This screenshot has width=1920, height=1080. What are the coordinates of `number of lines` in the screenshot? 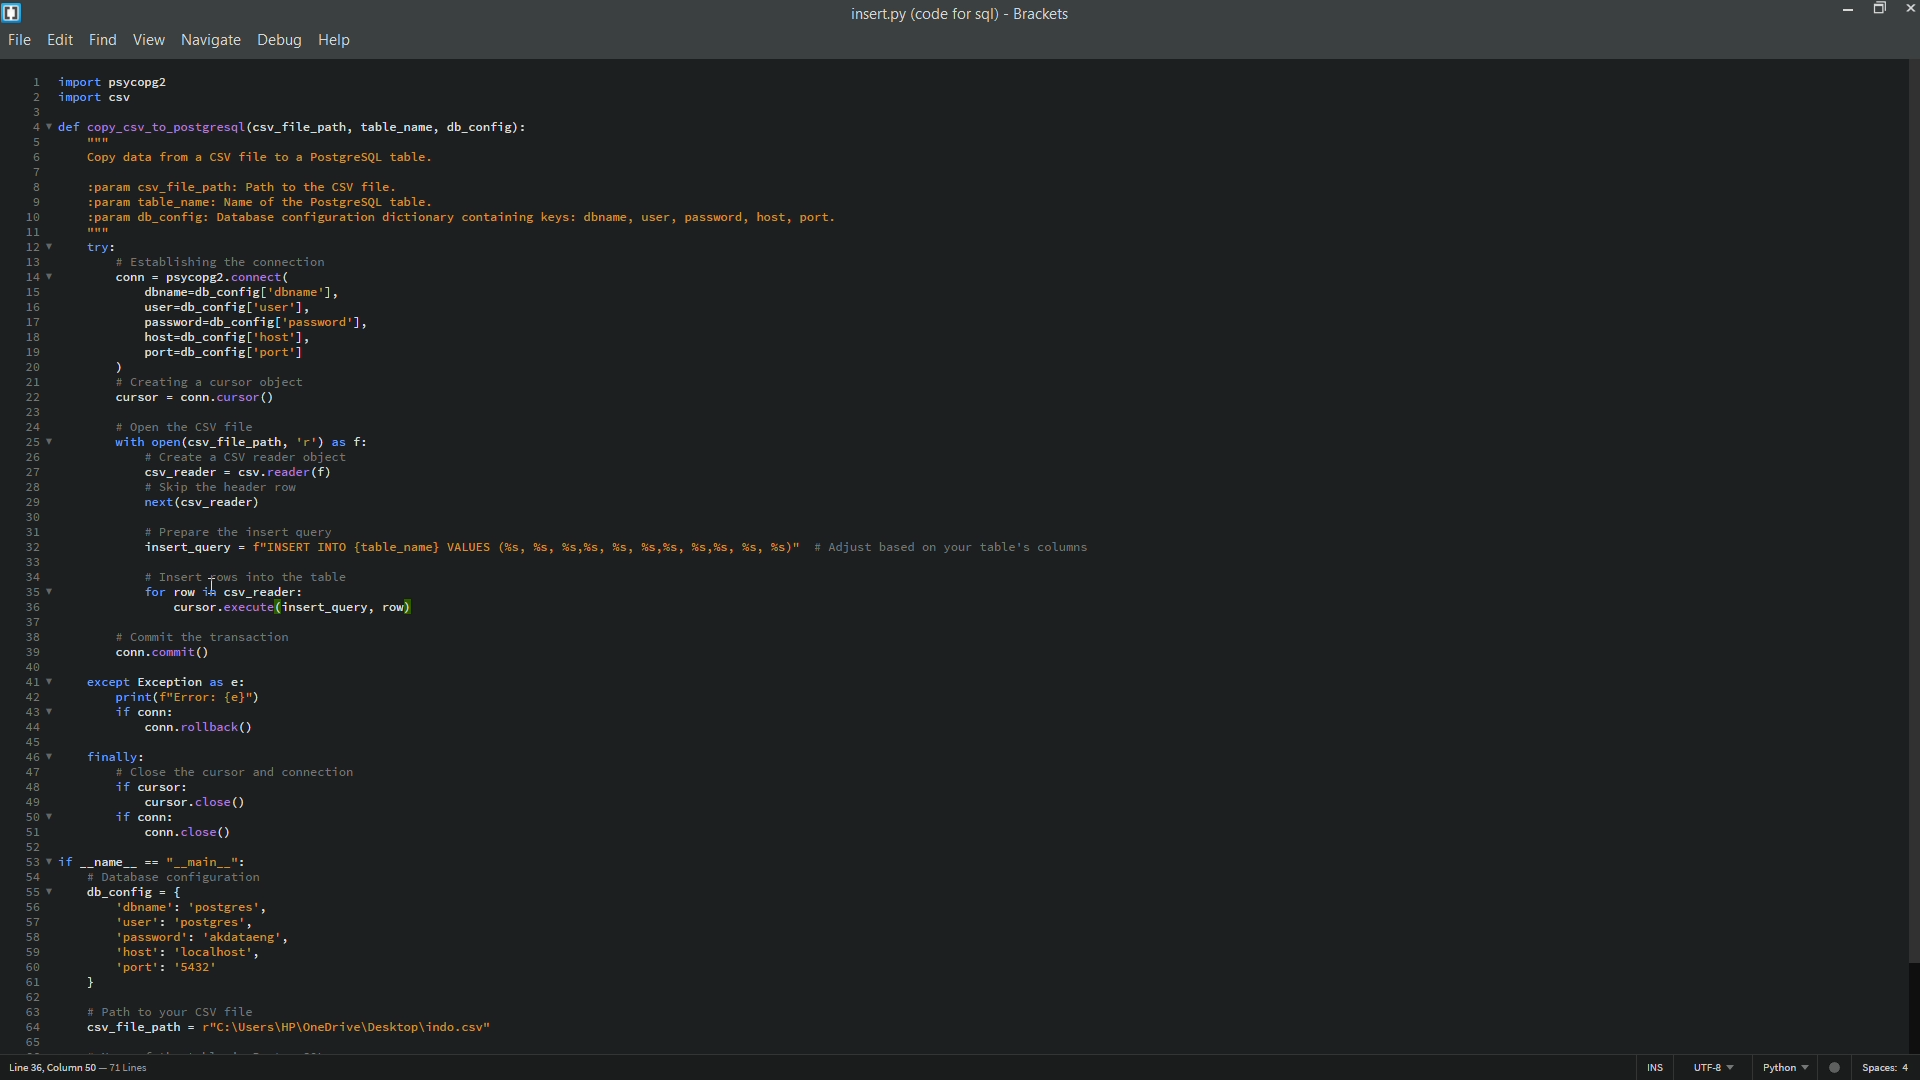 It's located at (133, 1069).